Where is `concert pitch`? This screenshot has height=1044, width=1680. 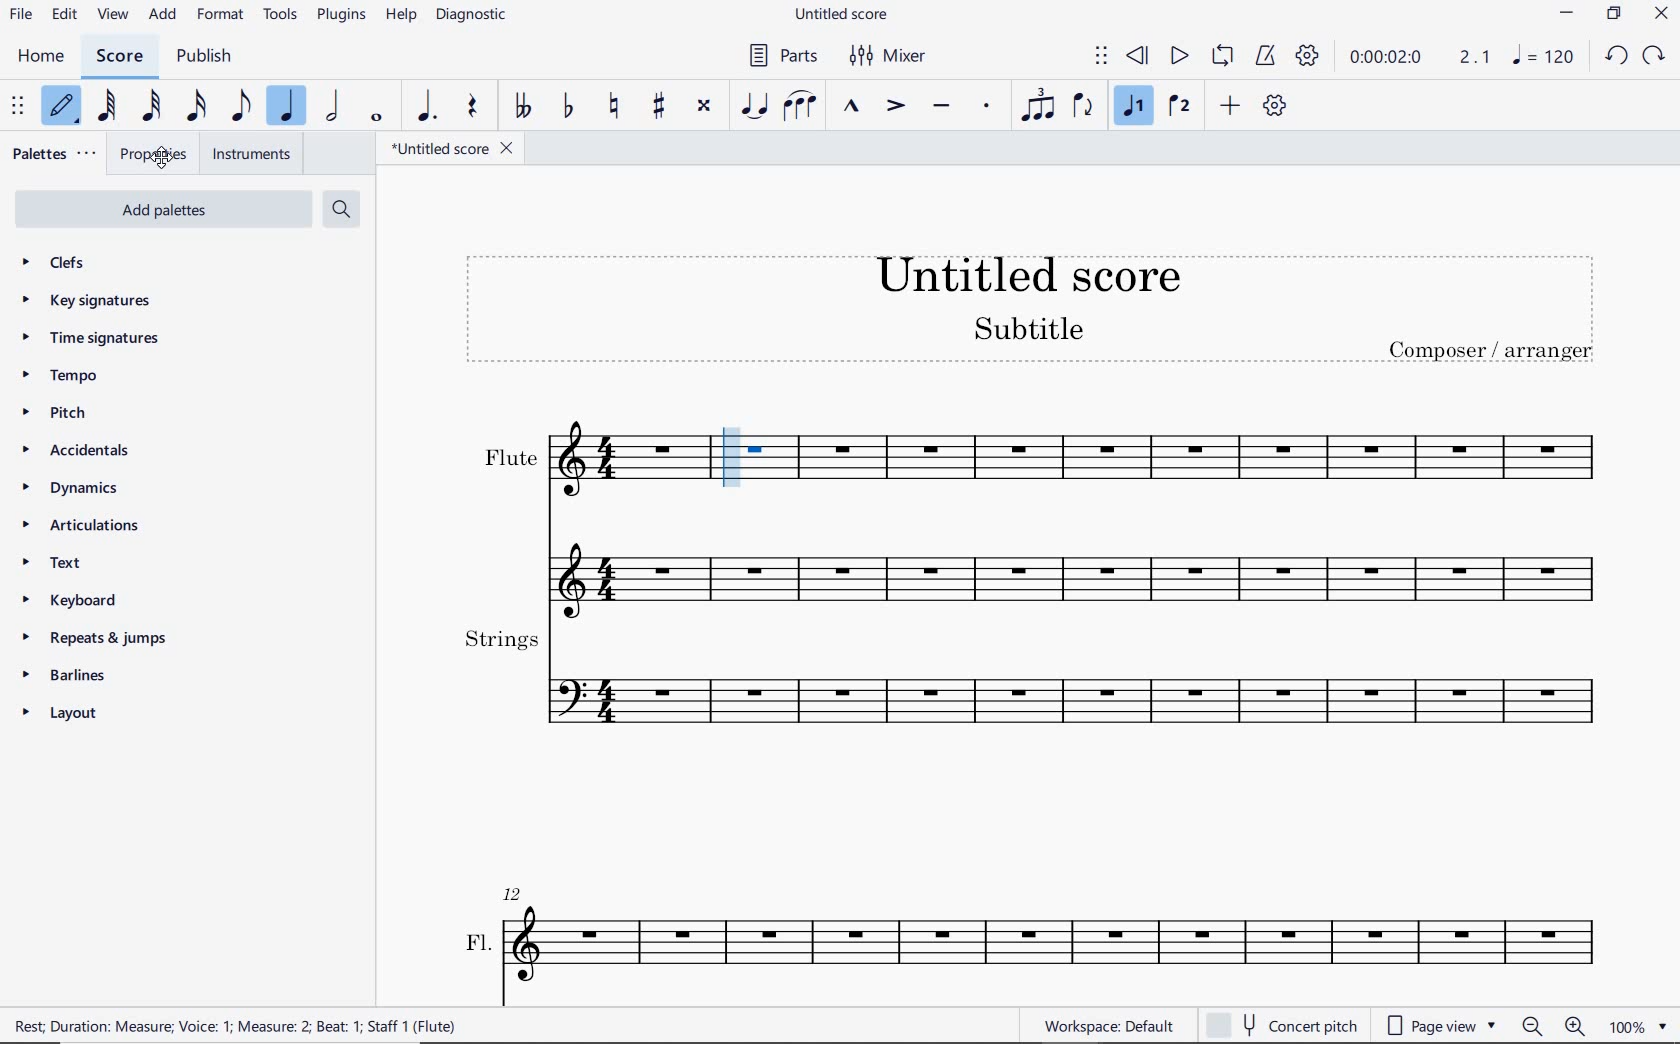
concert pitch is located at coordinates (1281, 1022).